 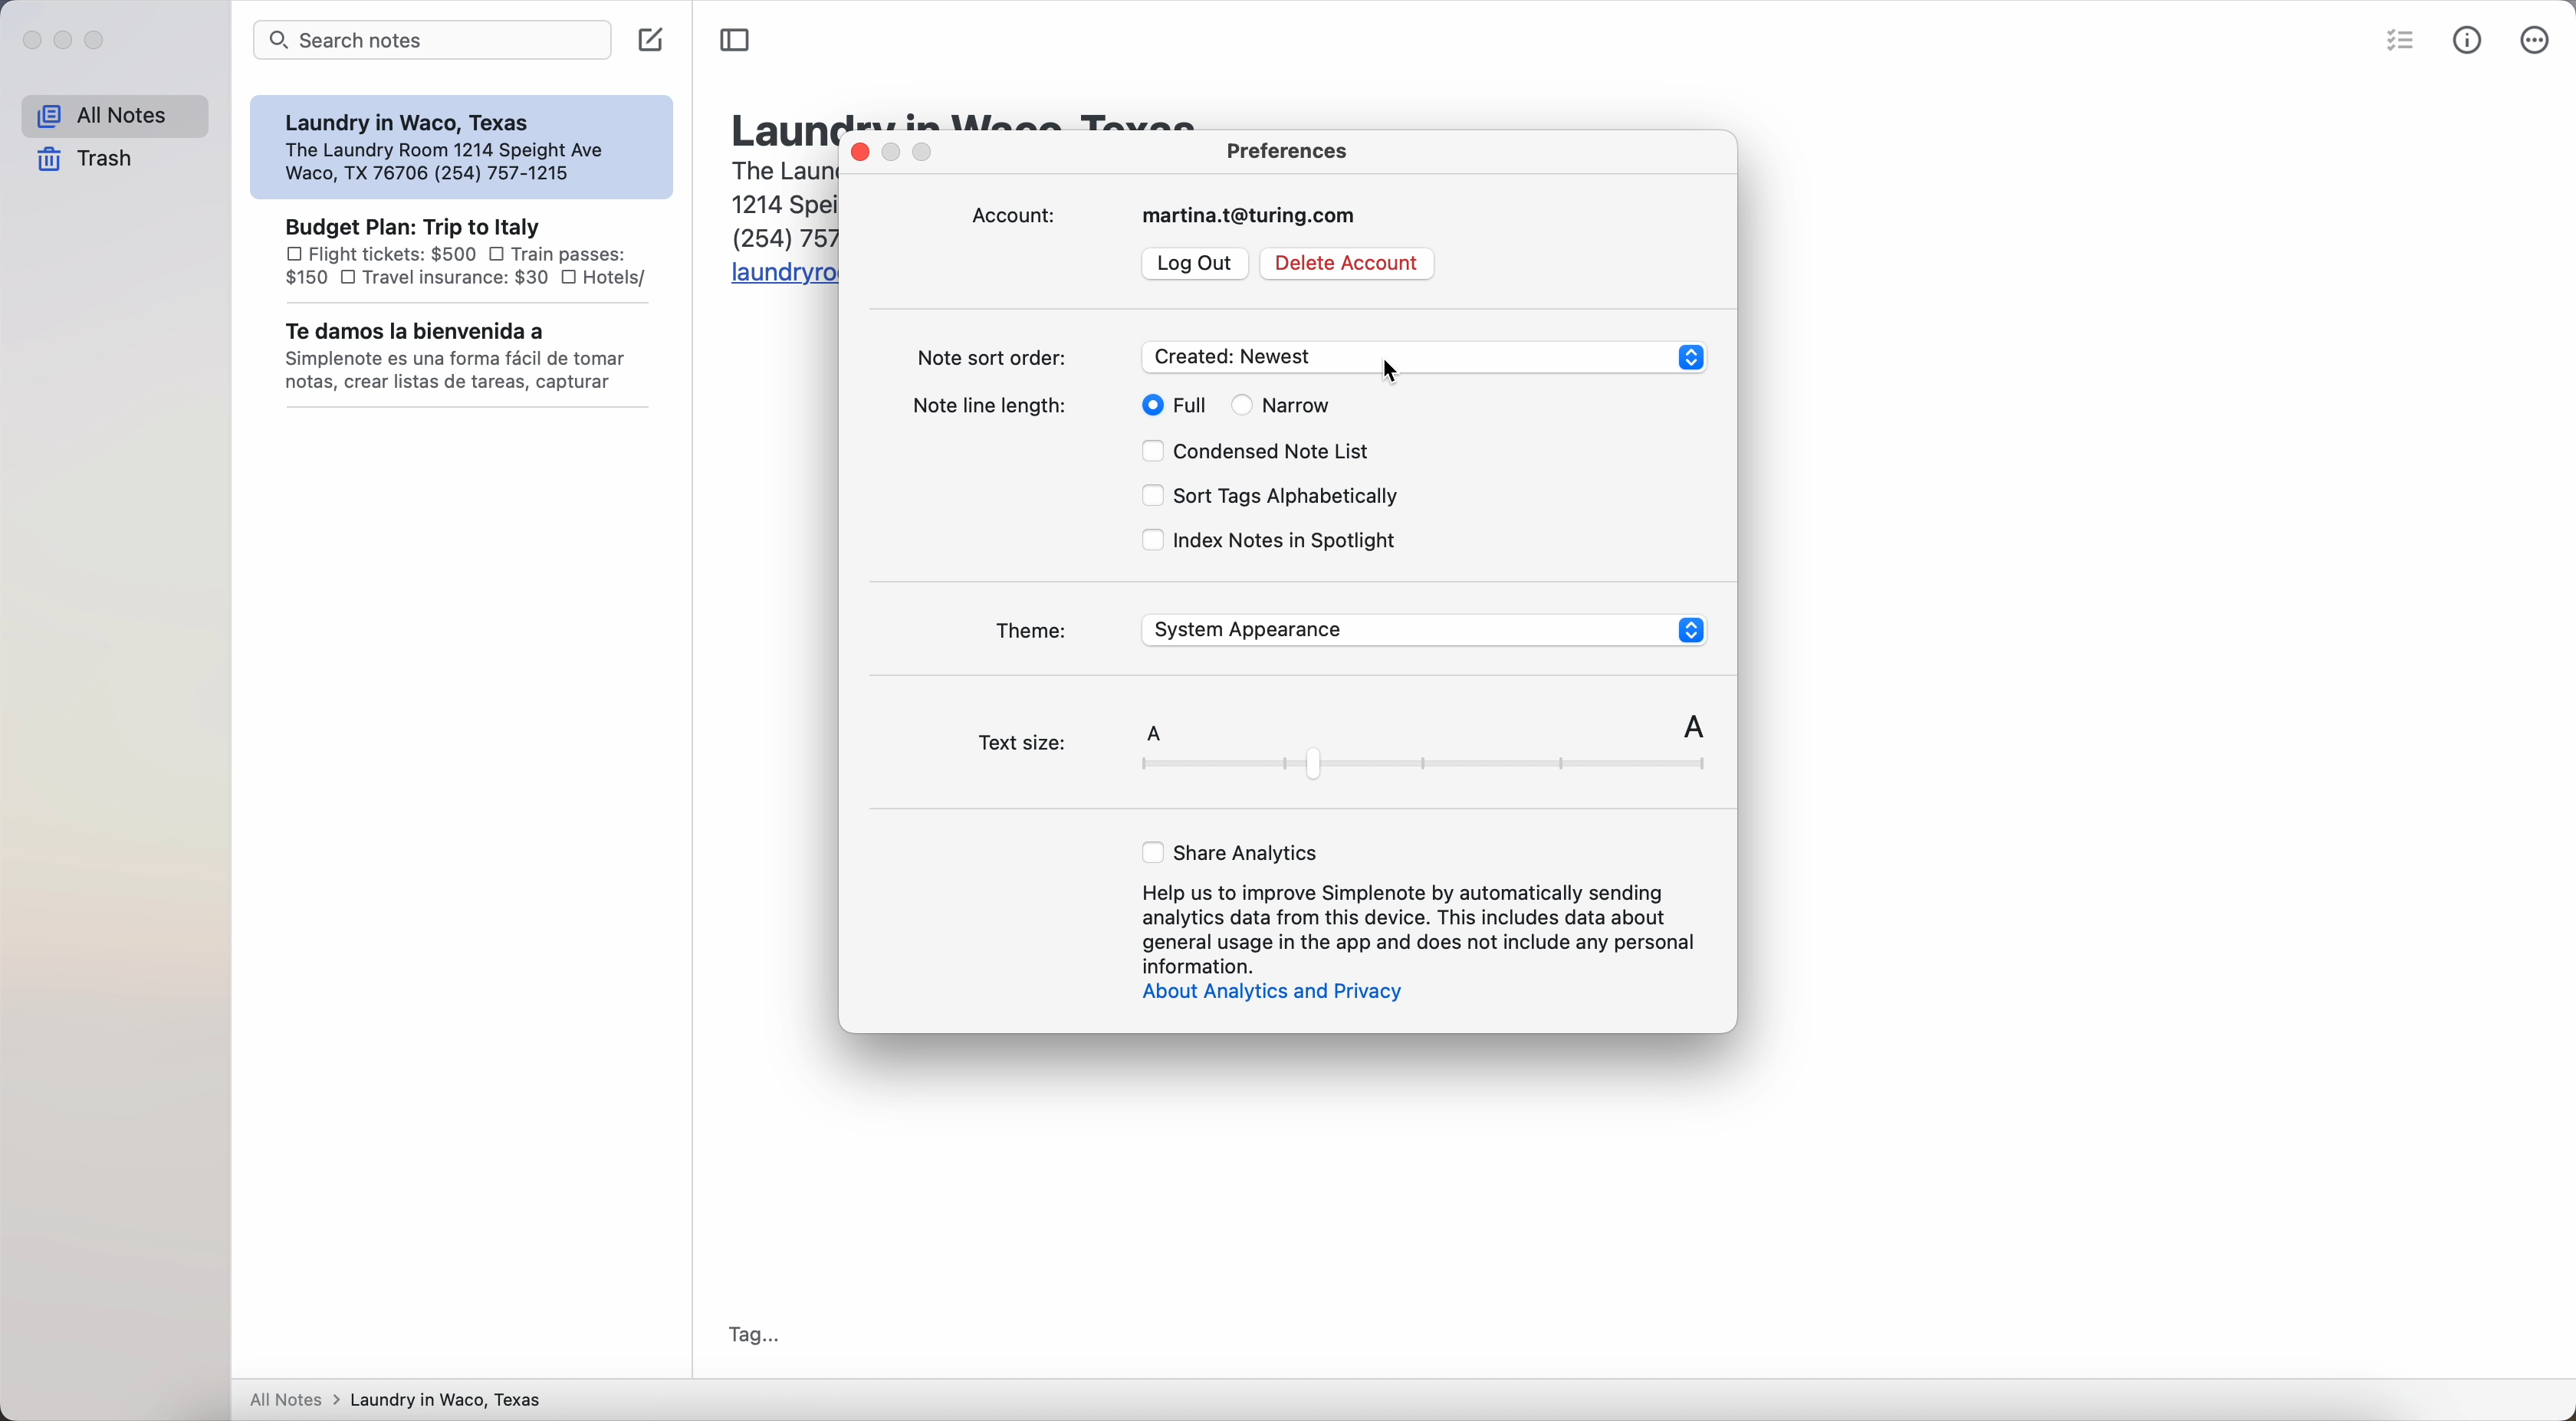 I want to click on close Simplenote, so click(x=31, y=42).